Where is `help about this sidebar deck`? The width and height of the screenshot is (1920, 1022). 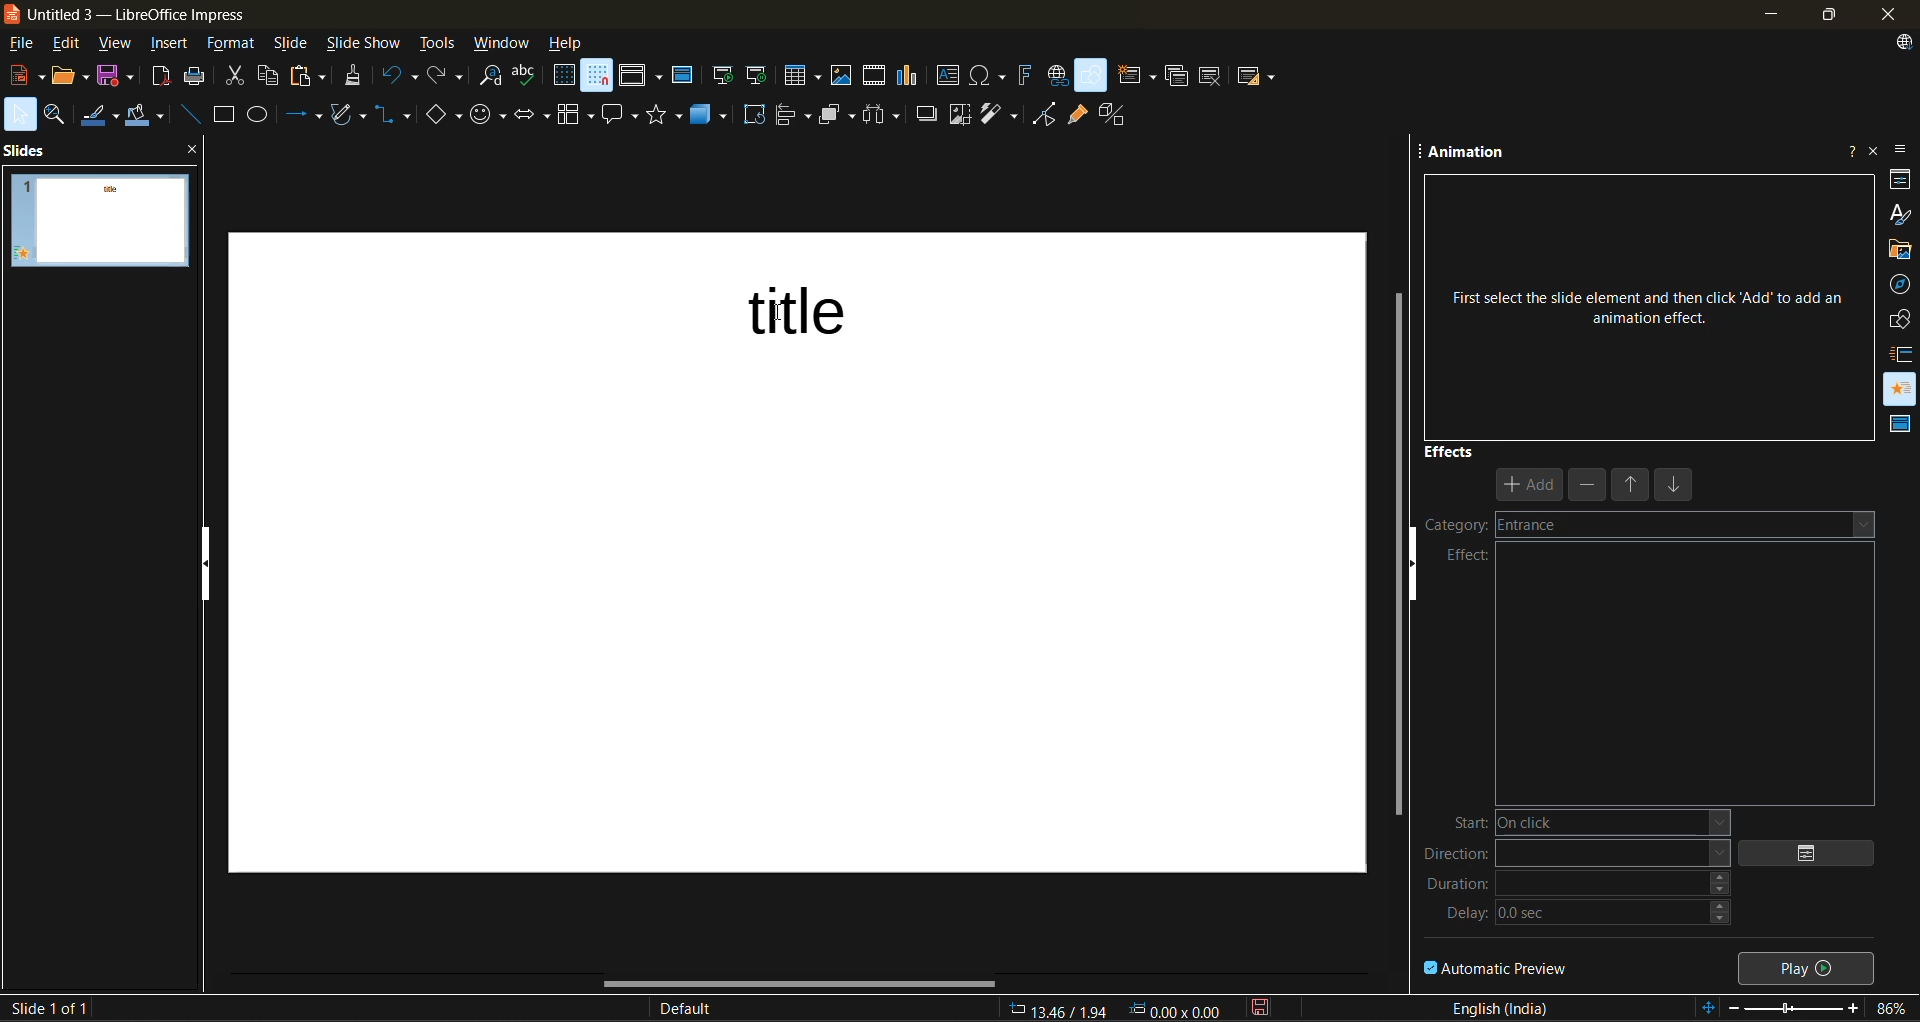
help about this sidebar deck is located at coordinates (1851, 147).